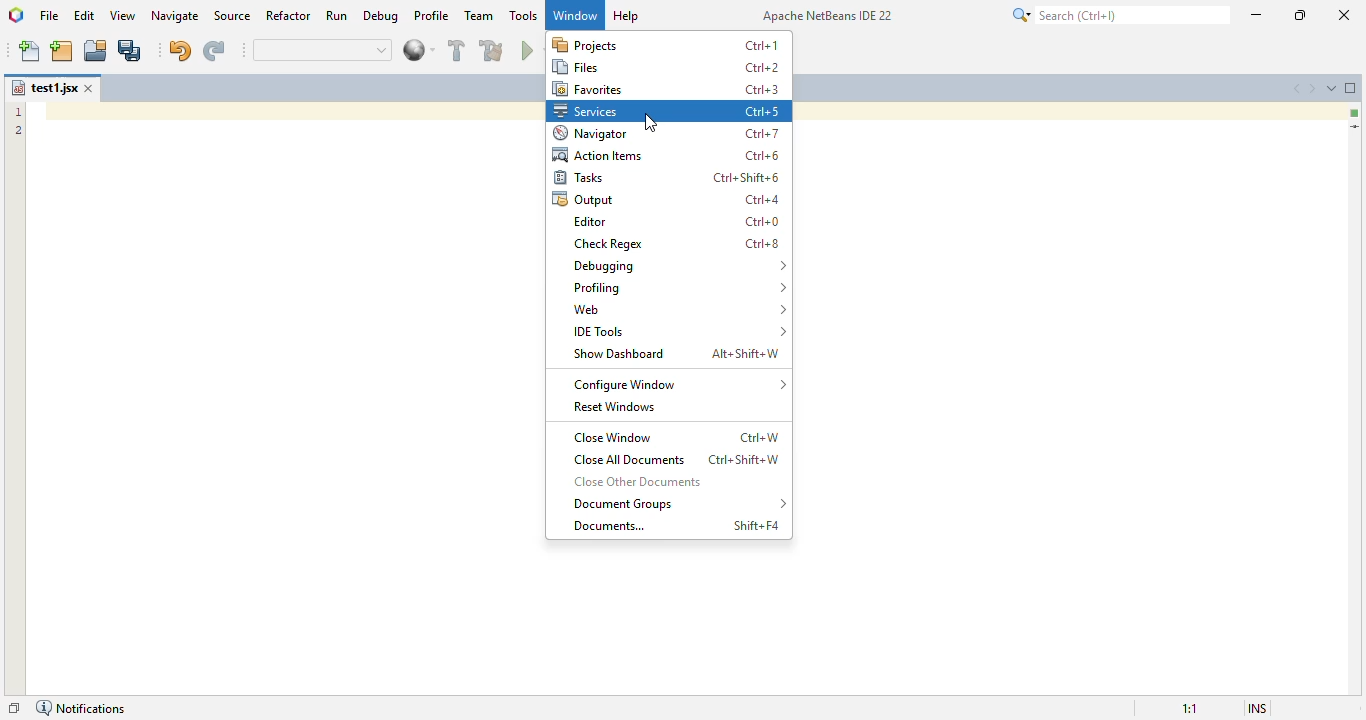  What do you see at coordinates (479, 15) in the screenshot?
I see `team` at bounding box center [479, 15].